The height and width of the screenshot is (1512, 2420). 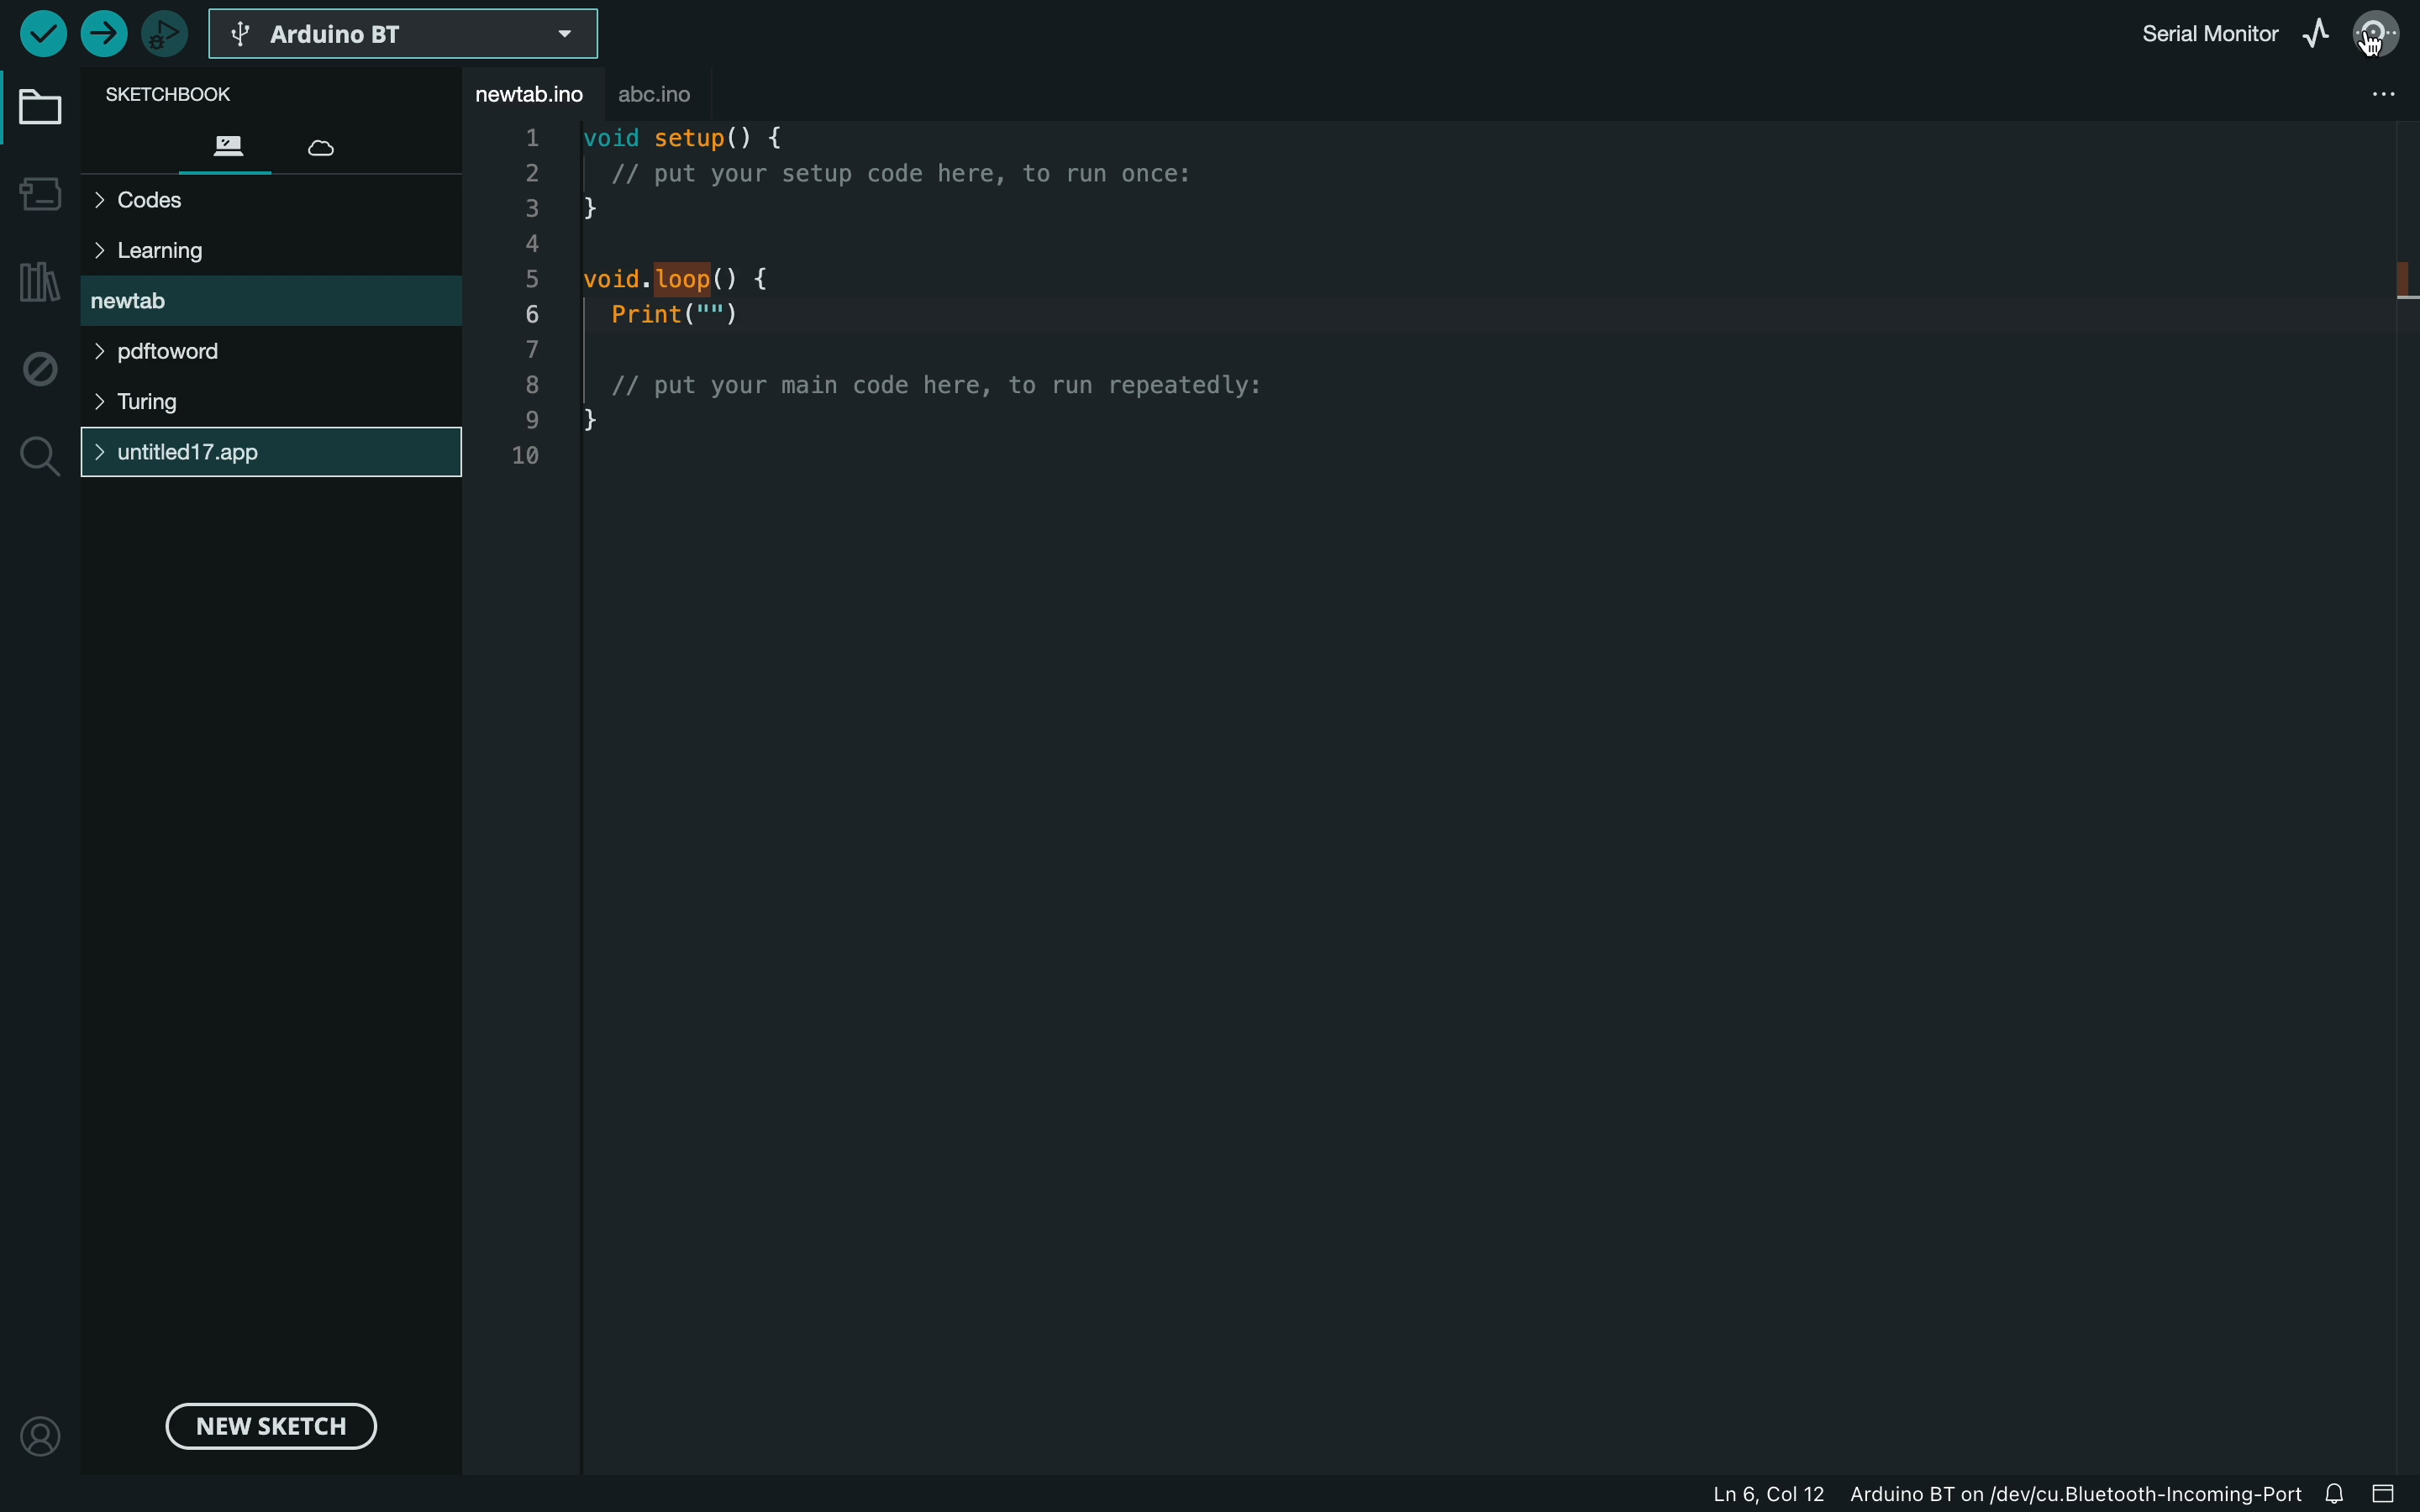 I want to click on verify, so click(x=41, y=35).